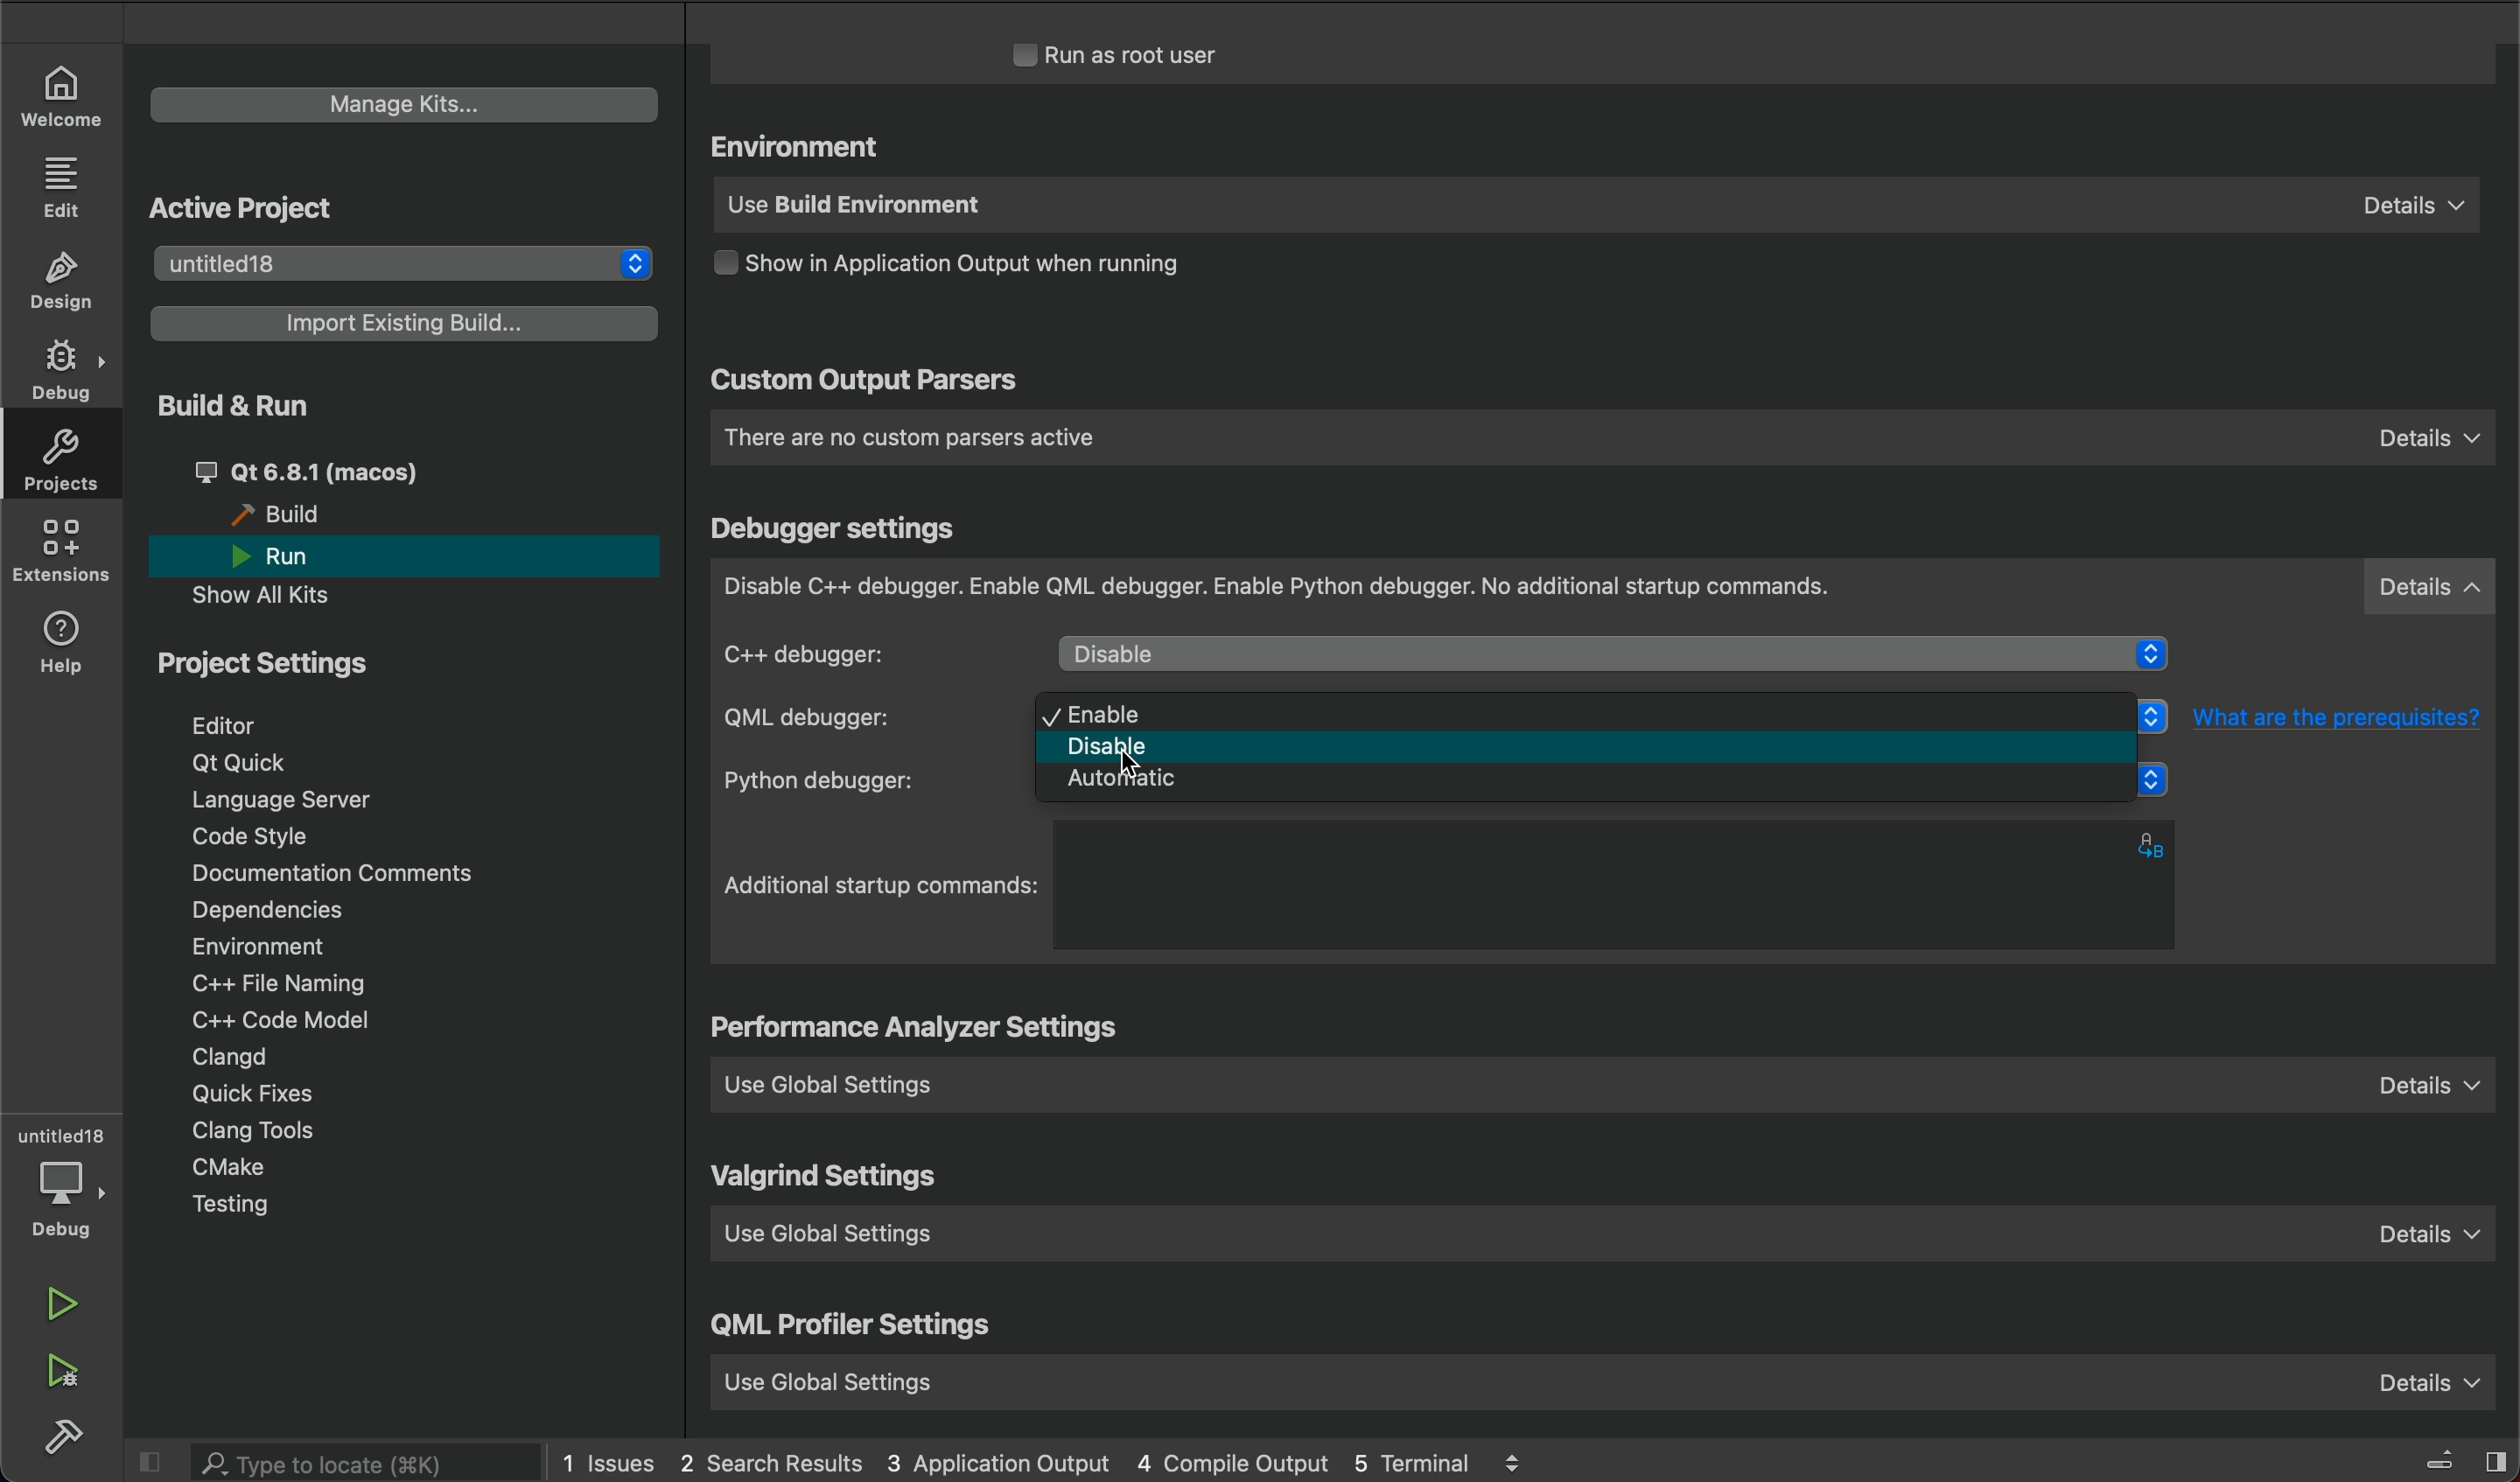 The image size is (2520, 1482). I want to click on close slidebar, so click(158, 1462).